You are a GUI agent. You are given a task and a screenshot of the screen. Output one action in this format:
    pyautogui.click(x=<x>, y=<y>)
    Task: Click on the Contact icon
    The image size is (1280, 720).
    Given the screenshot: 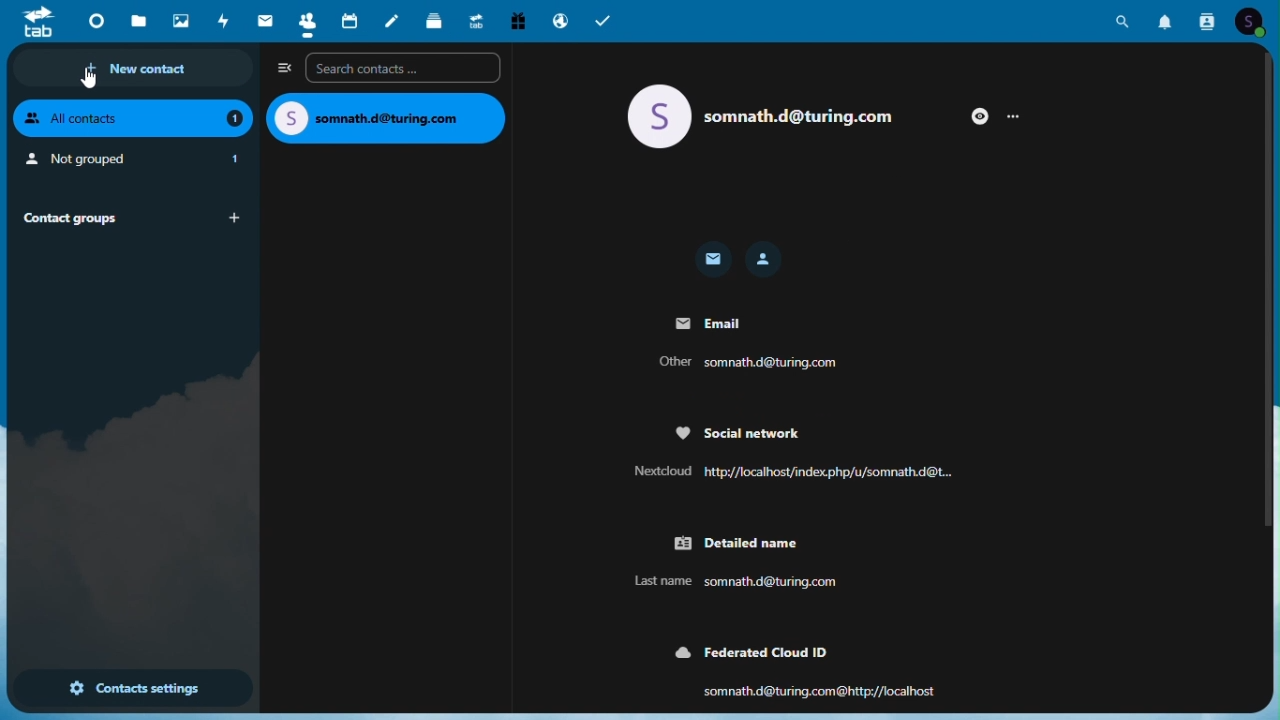 What is the action you would take?
    pyautogui.click(x=768, y=258)
    